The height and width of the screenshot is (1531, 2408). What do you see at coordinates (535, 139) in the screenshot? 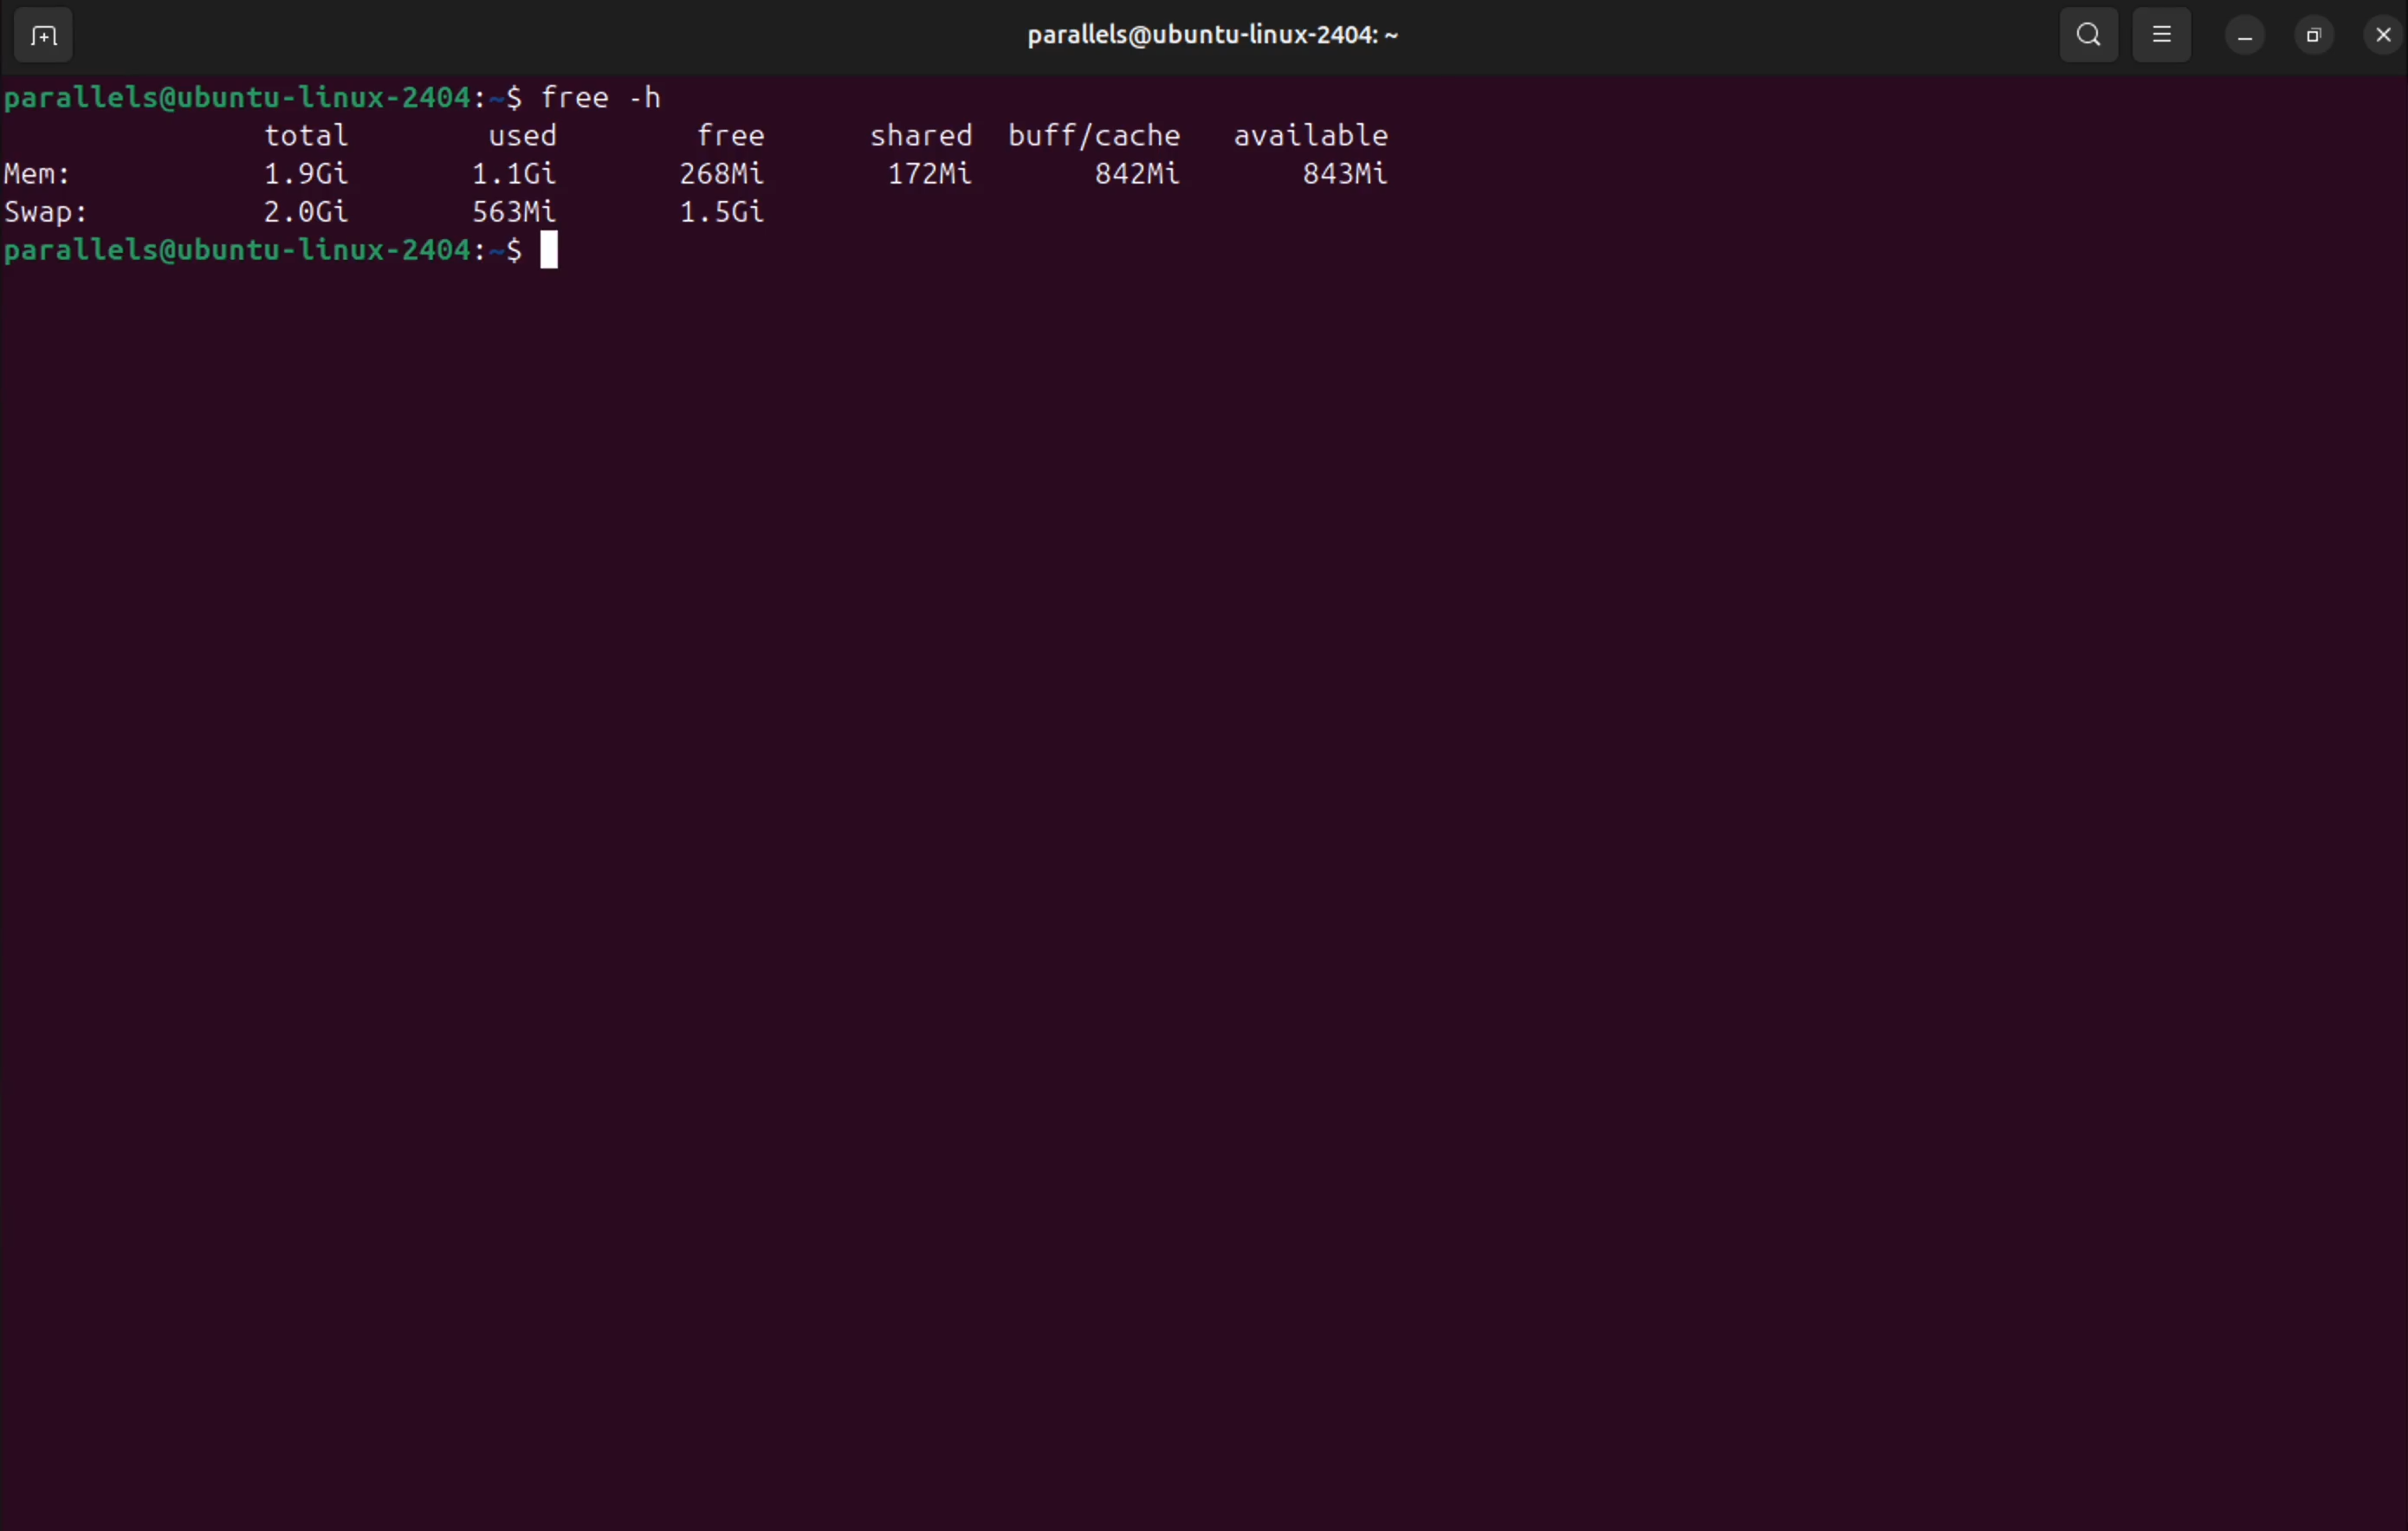
I see `used` at bounding box center [535, 139].